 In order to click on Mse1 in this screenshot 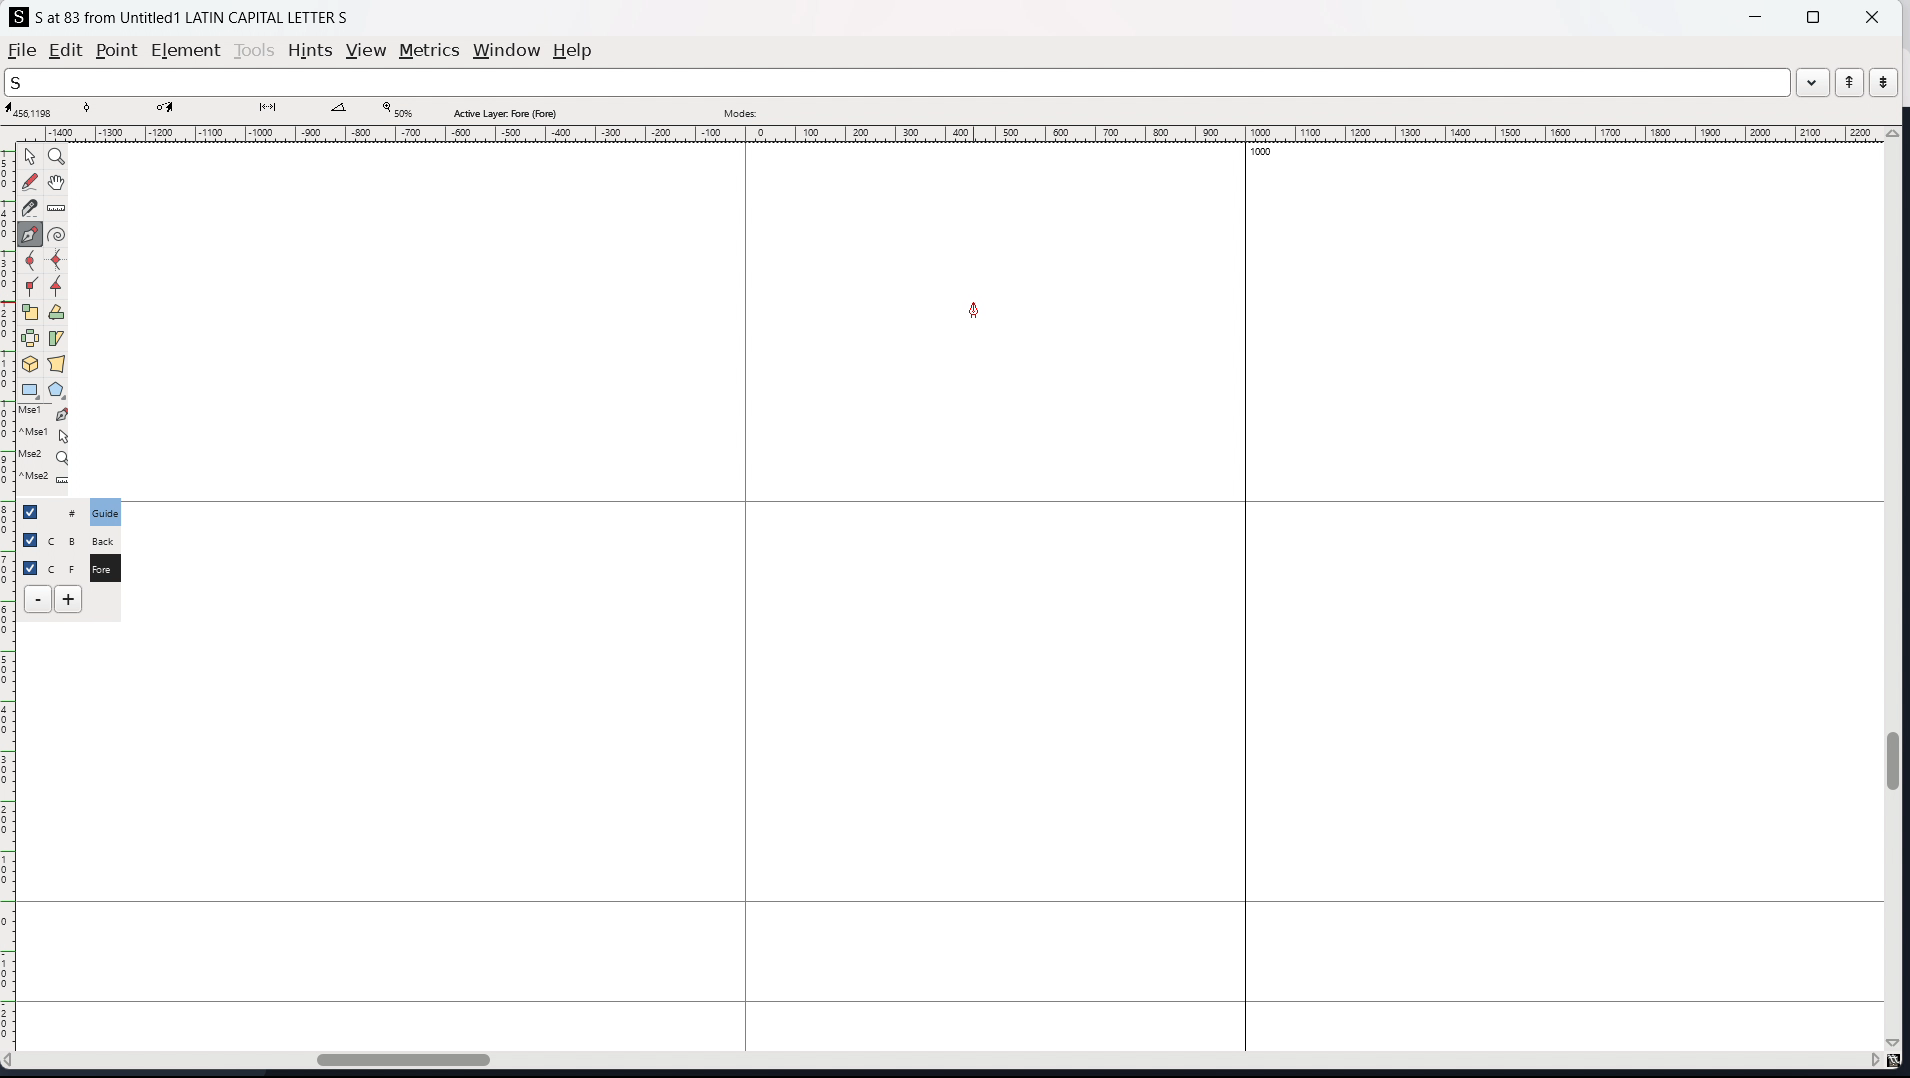, I will do `click(45, 414)`.